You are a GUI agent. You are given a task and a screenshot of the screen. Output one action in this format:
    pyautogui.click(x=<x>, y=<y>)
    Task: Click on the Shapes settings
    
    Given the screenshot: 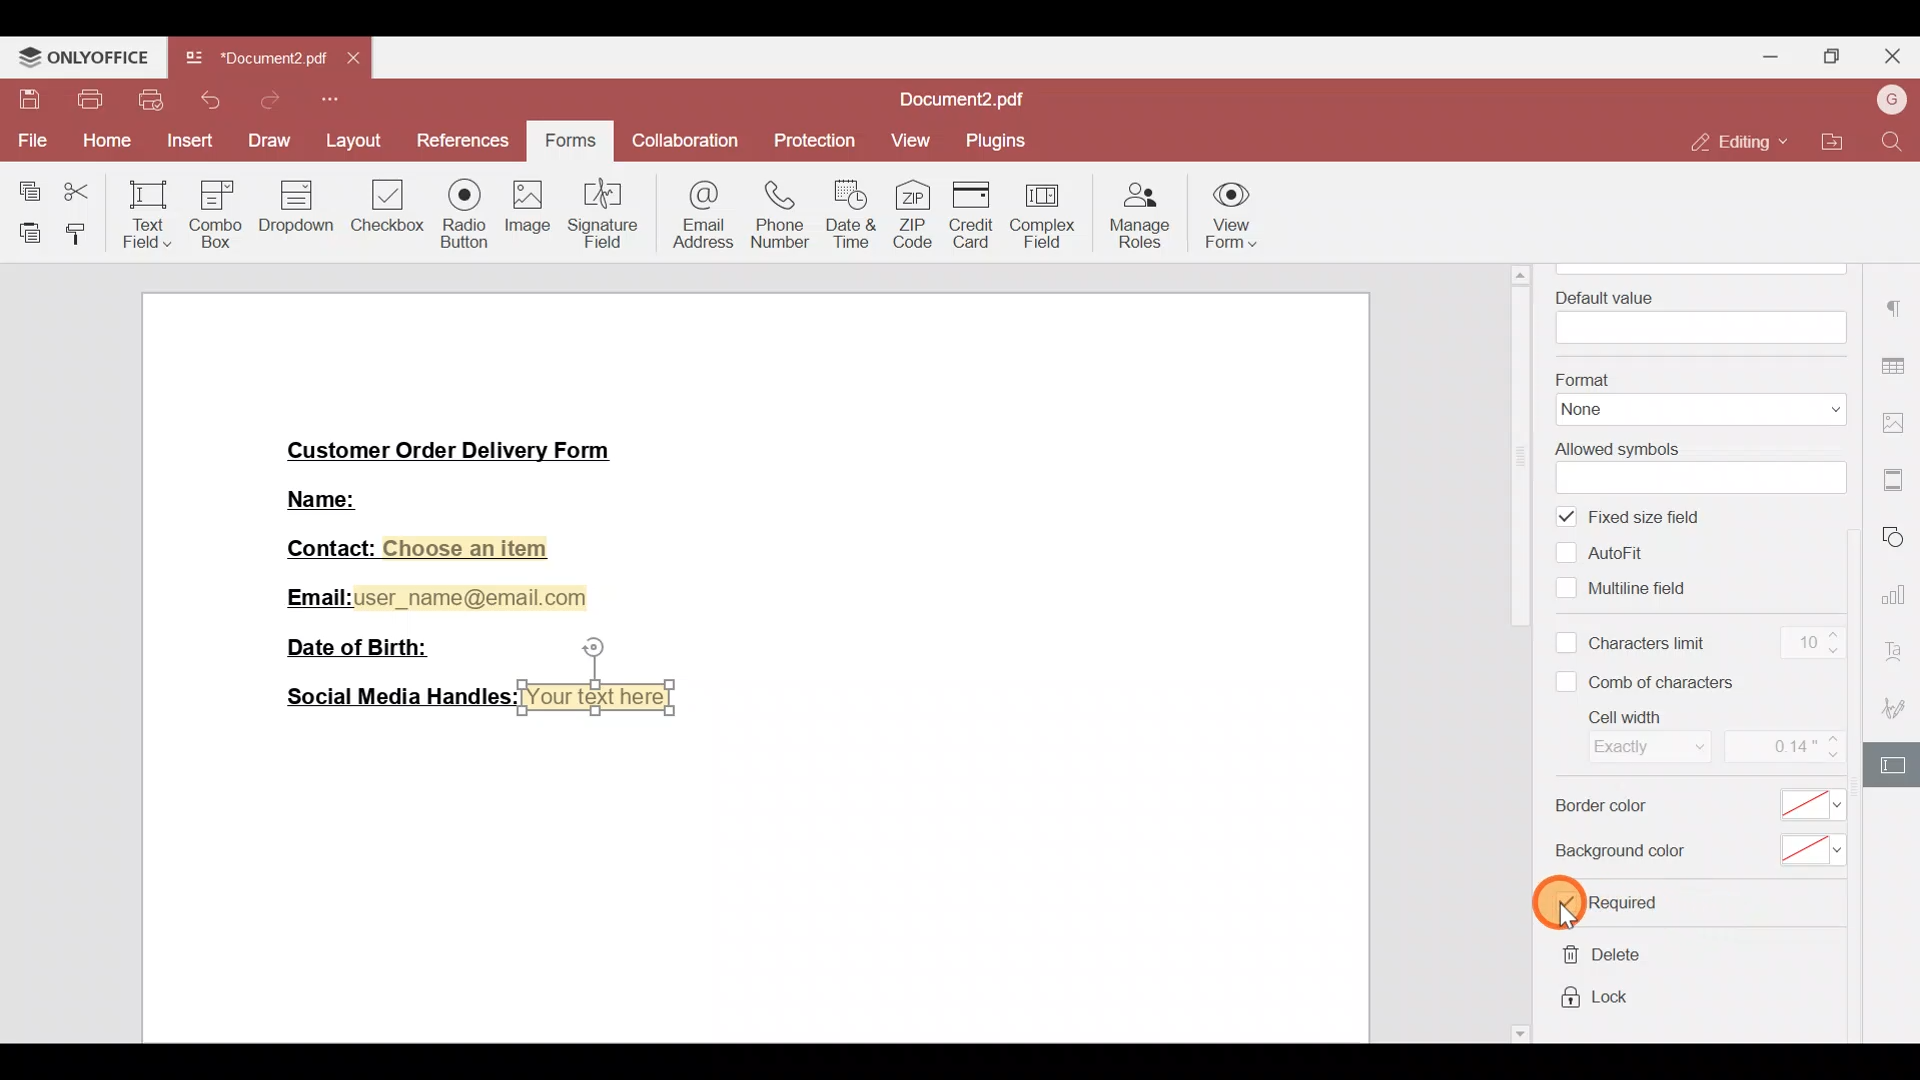 What is the action you would take?
    pyautogui.click(x=1900, y=537)
    